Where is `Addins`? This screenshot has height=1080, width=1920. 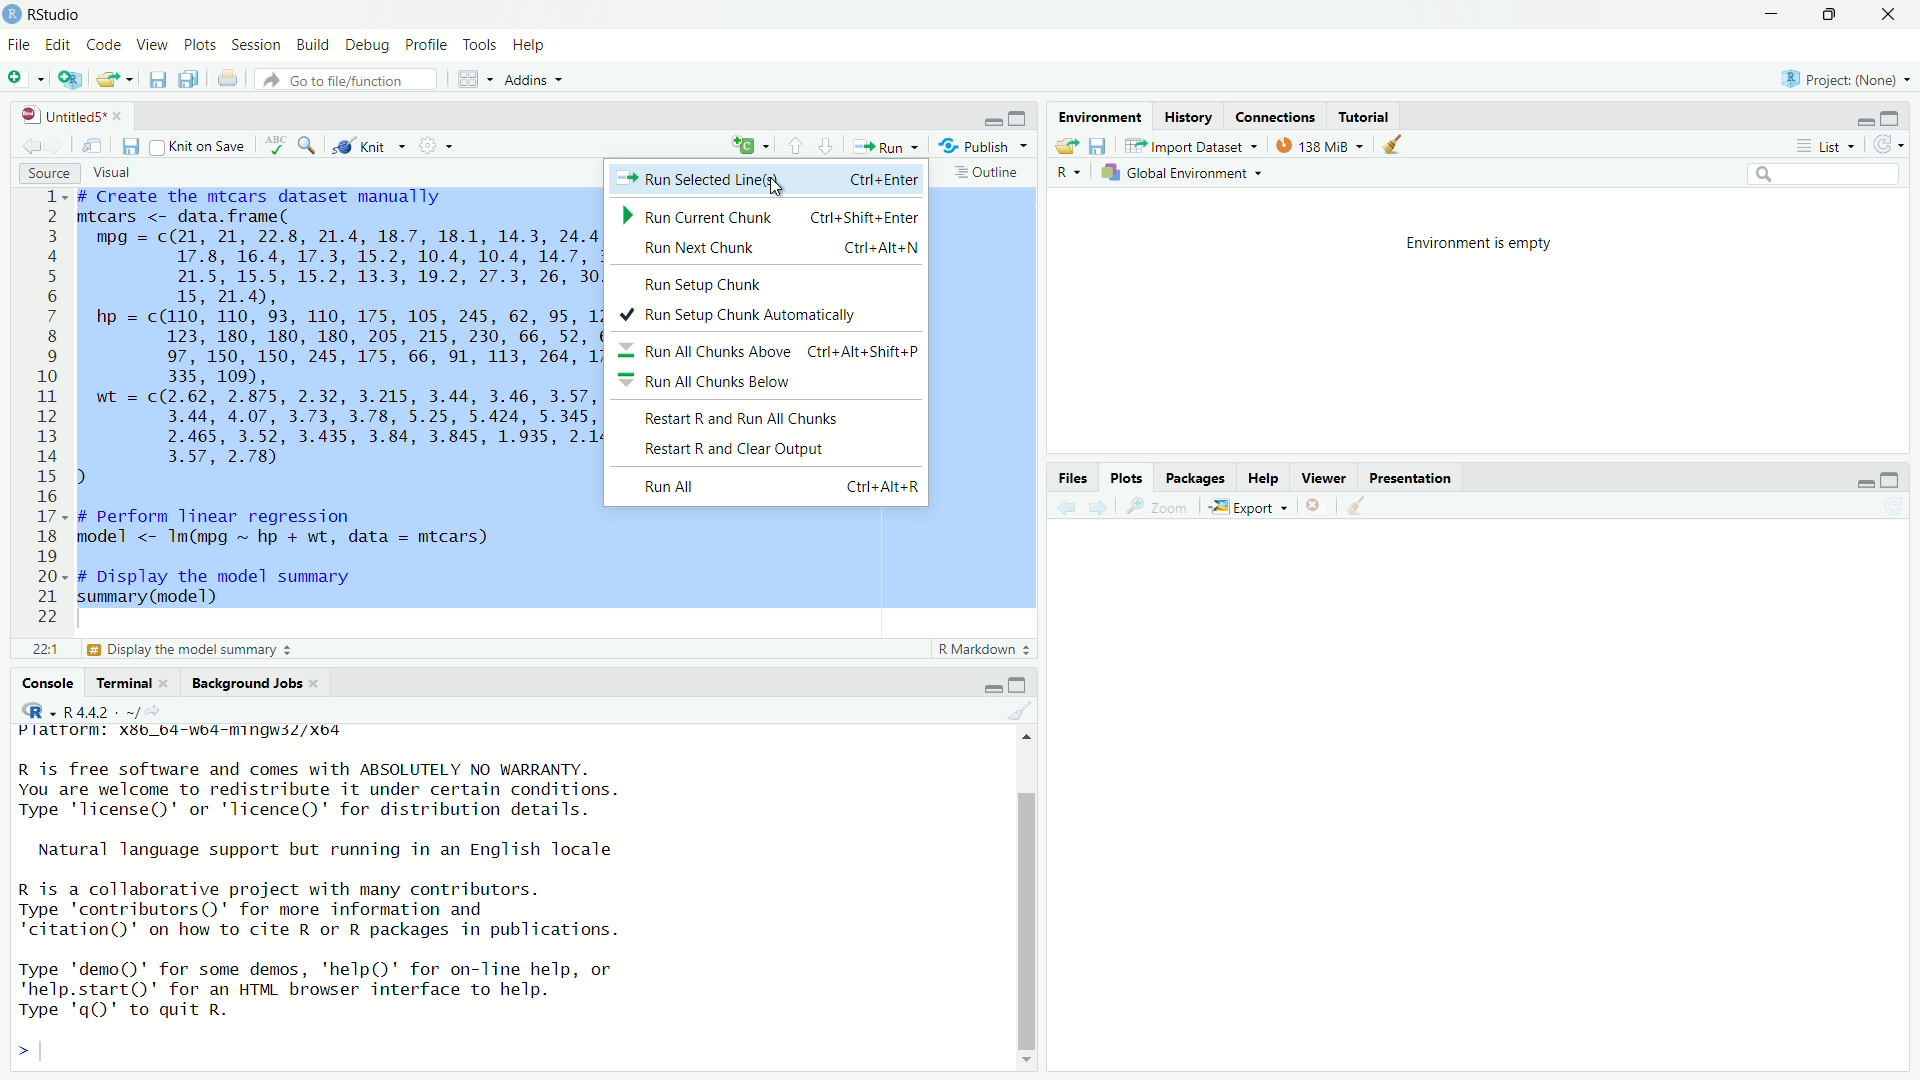
Addins is located at coordinates (527, 82).